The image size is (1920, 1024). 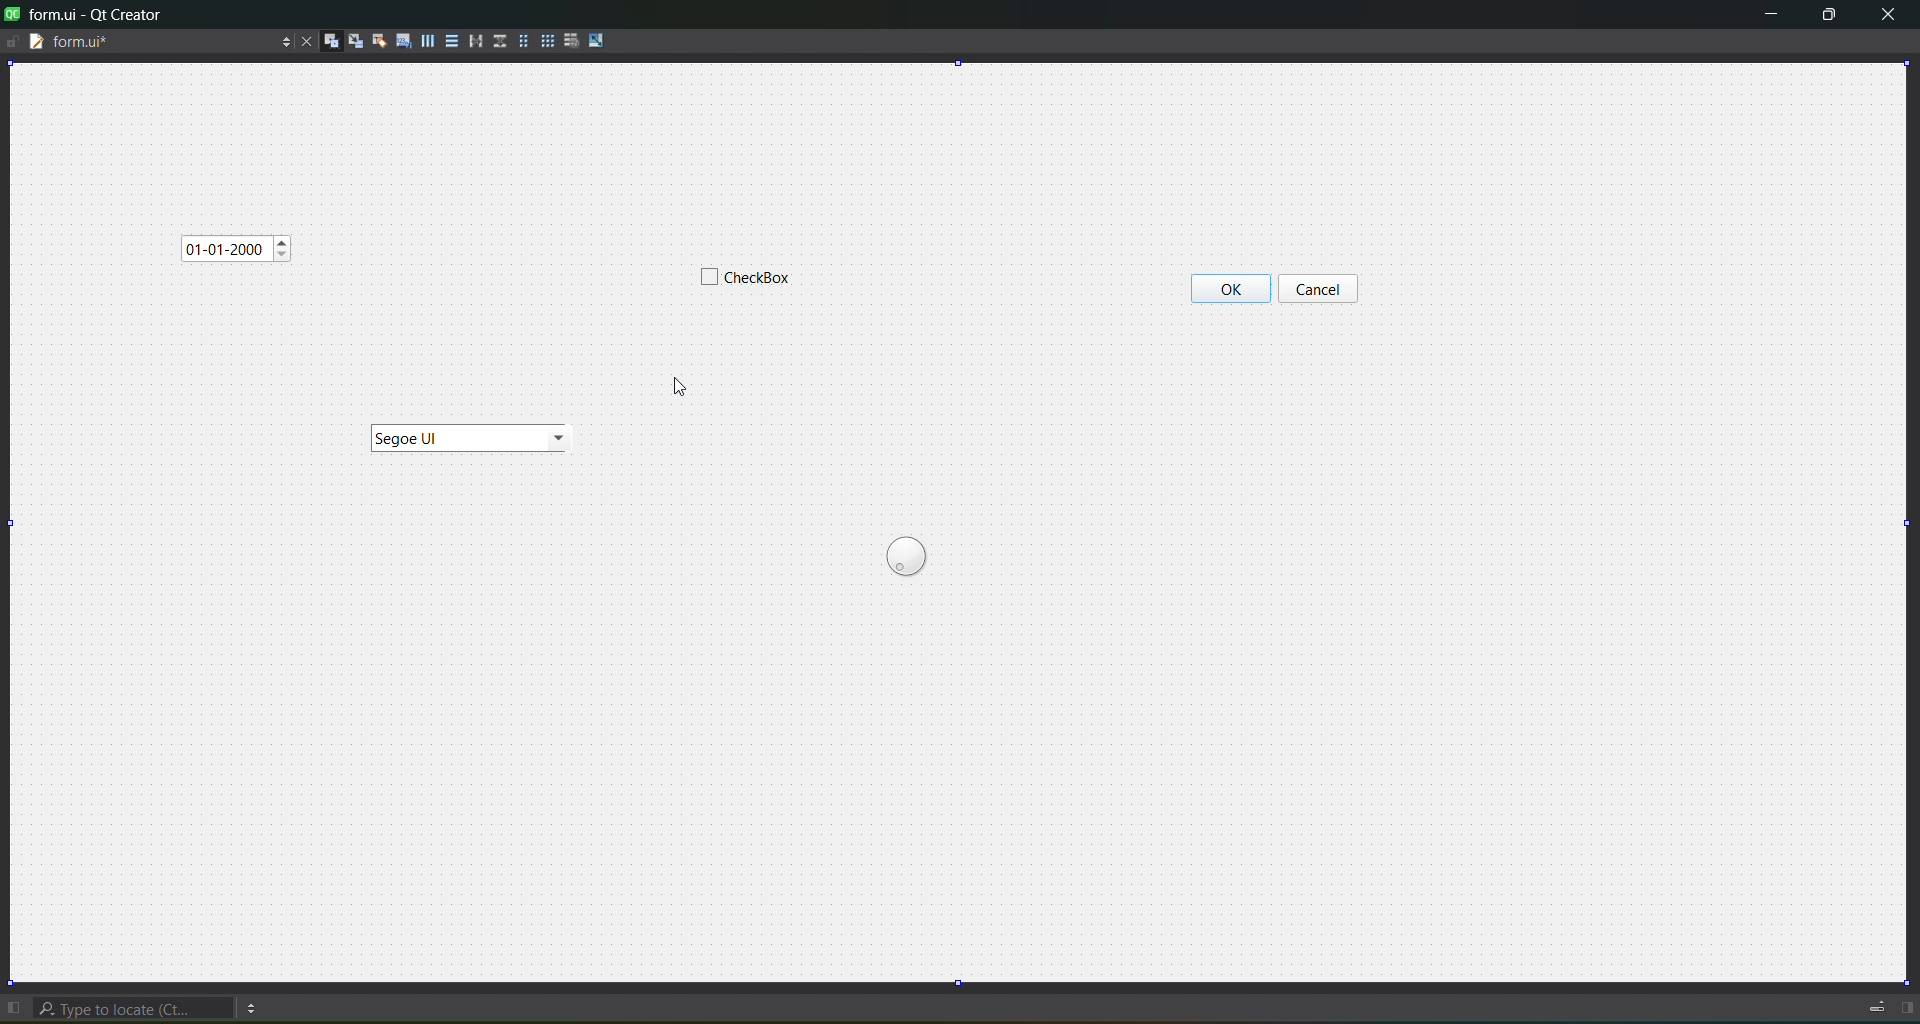 What do you see at coordinates (1887, 15) in the screenshot?
I see `Close` at bounding box center [1887, 15].